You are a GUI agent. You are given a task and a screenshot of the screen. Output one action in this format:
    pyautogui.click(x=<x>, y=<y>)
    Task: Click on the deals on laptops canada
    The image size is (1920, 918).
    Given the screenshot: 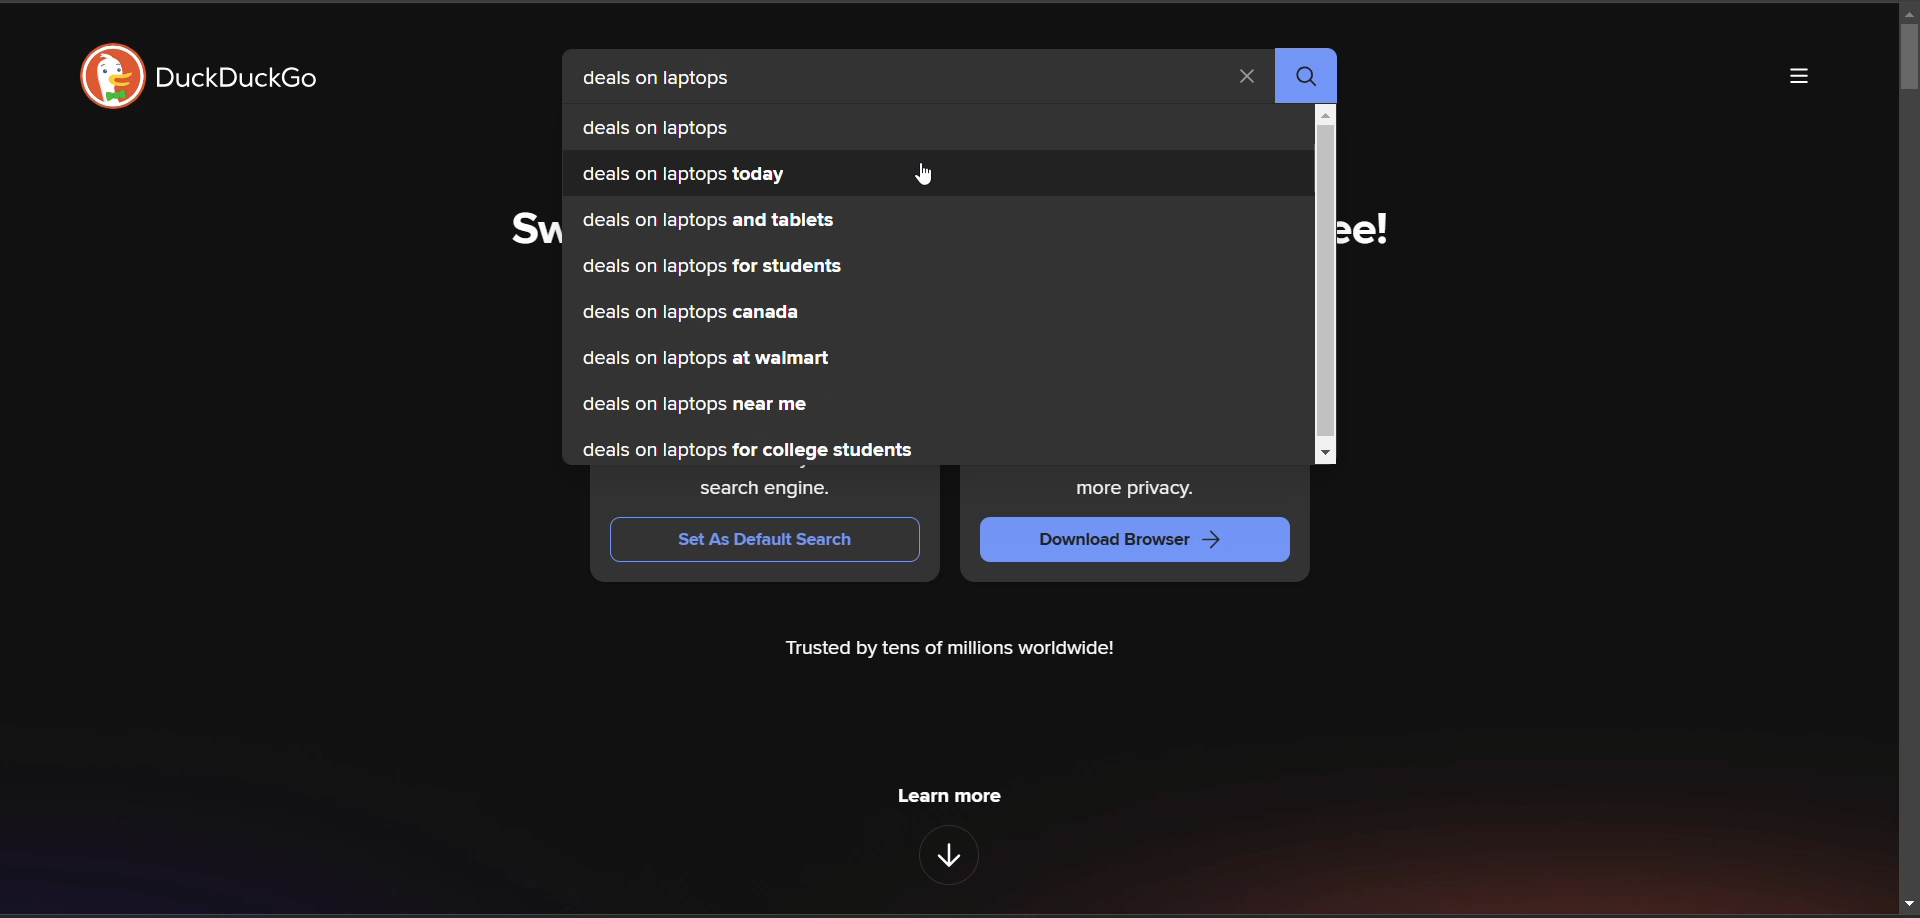 What is the action you would take?
    pyautogui.click(x=697, y=316)
    